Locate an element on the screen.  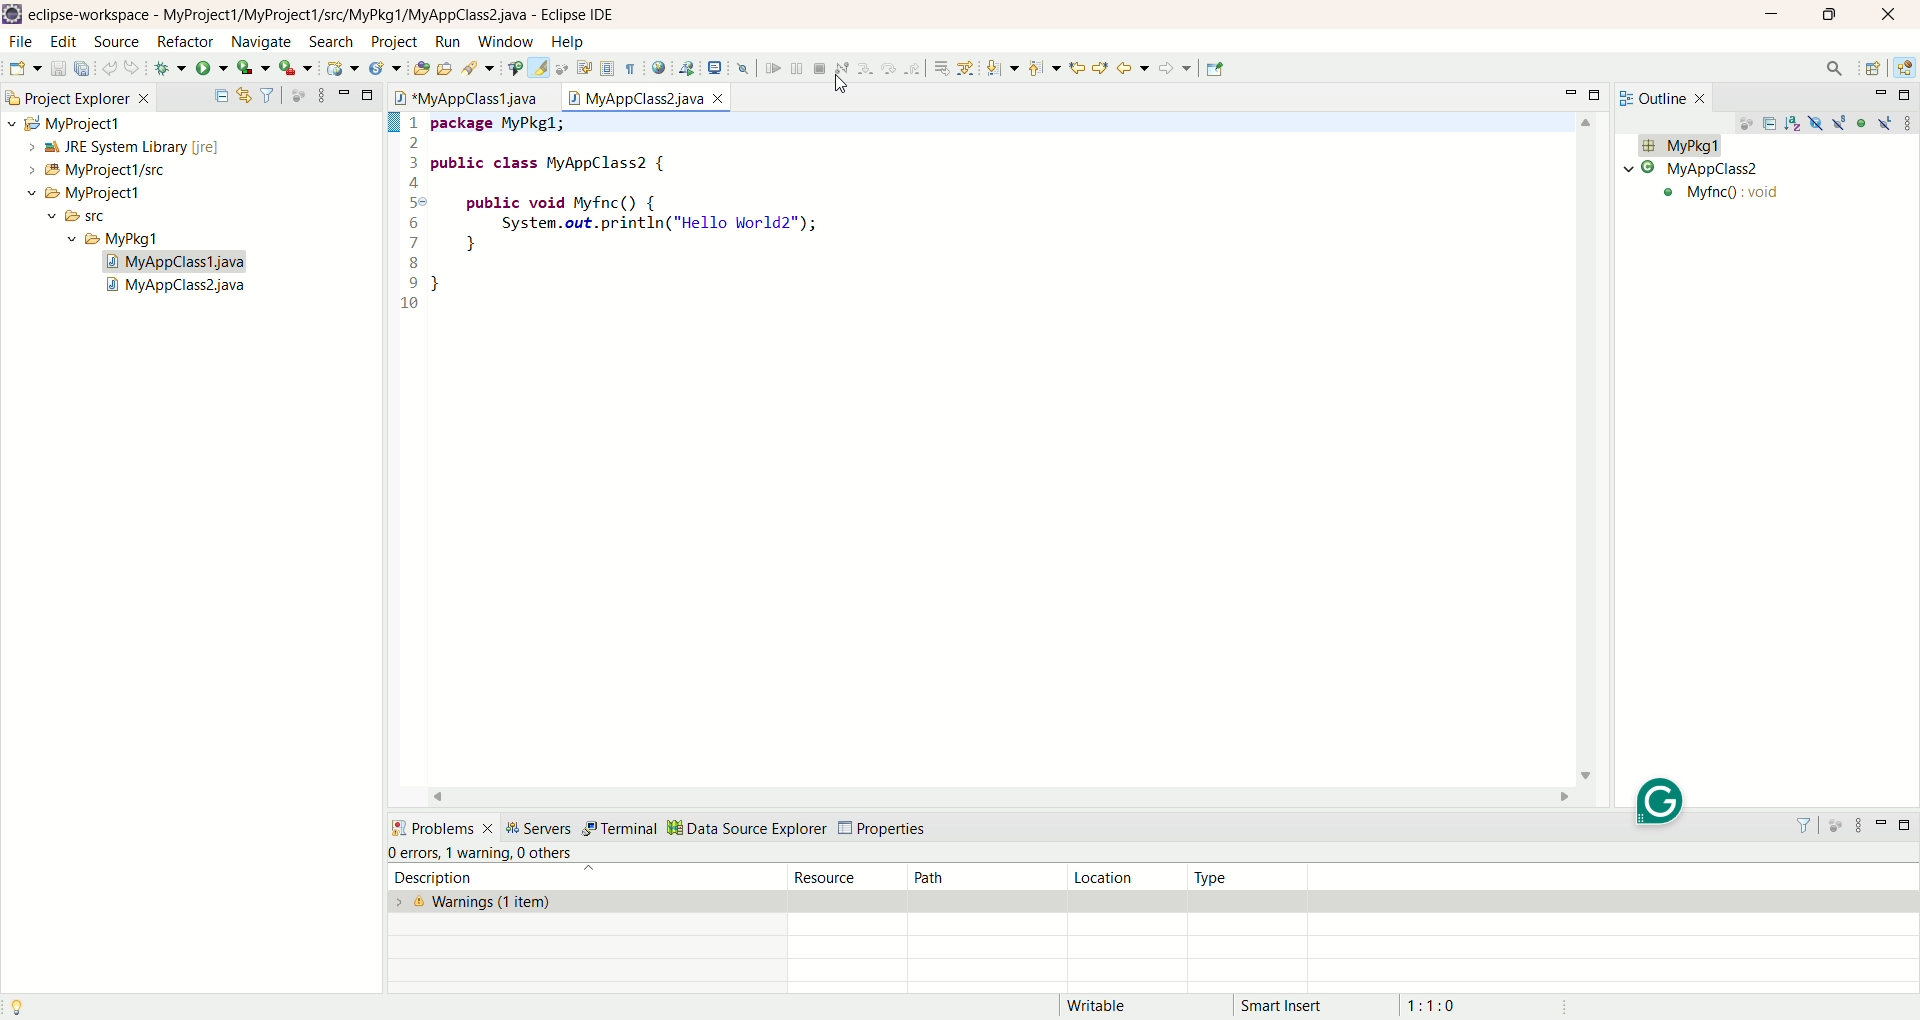
step return is located at coordinates (914, 71).